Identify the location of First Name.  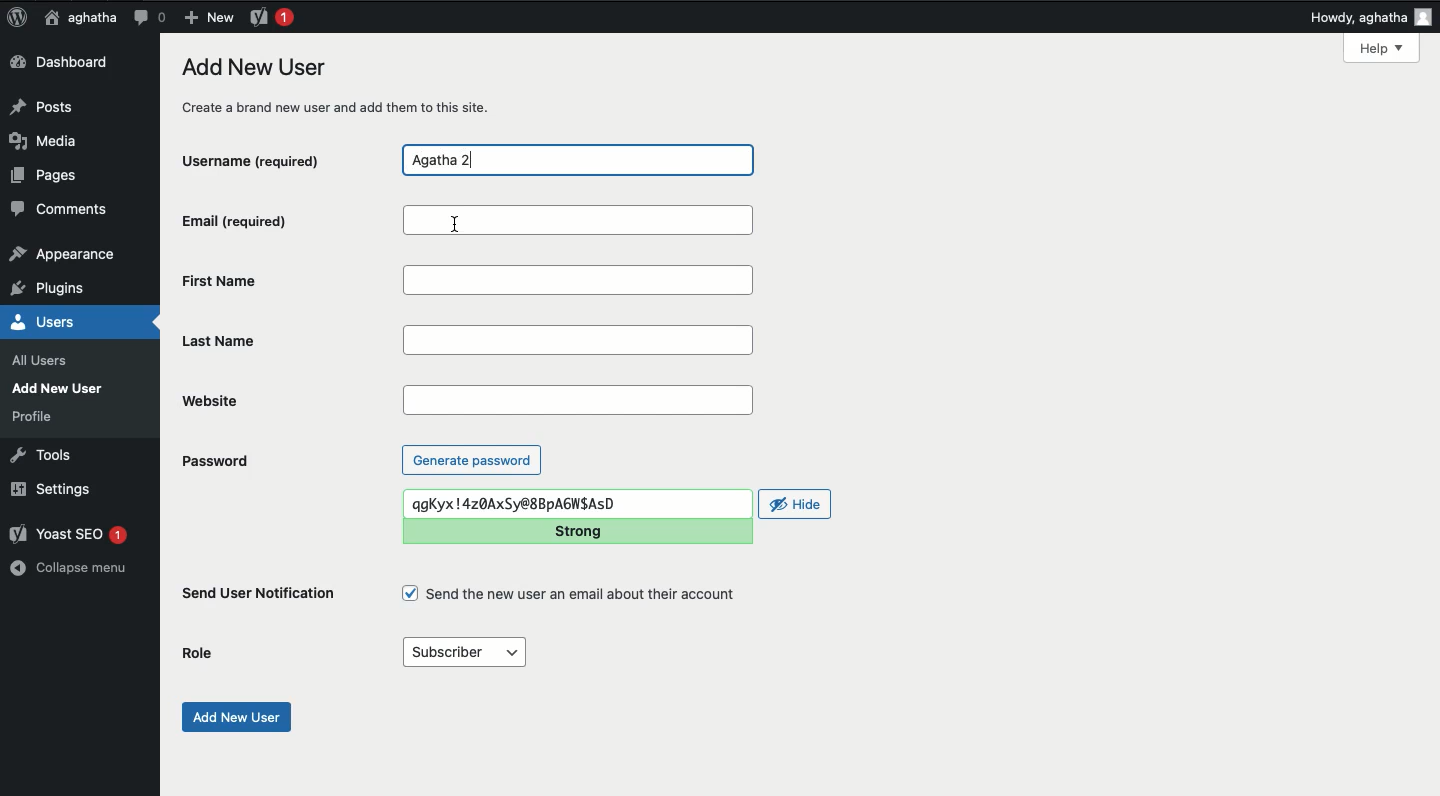
(286, 280).